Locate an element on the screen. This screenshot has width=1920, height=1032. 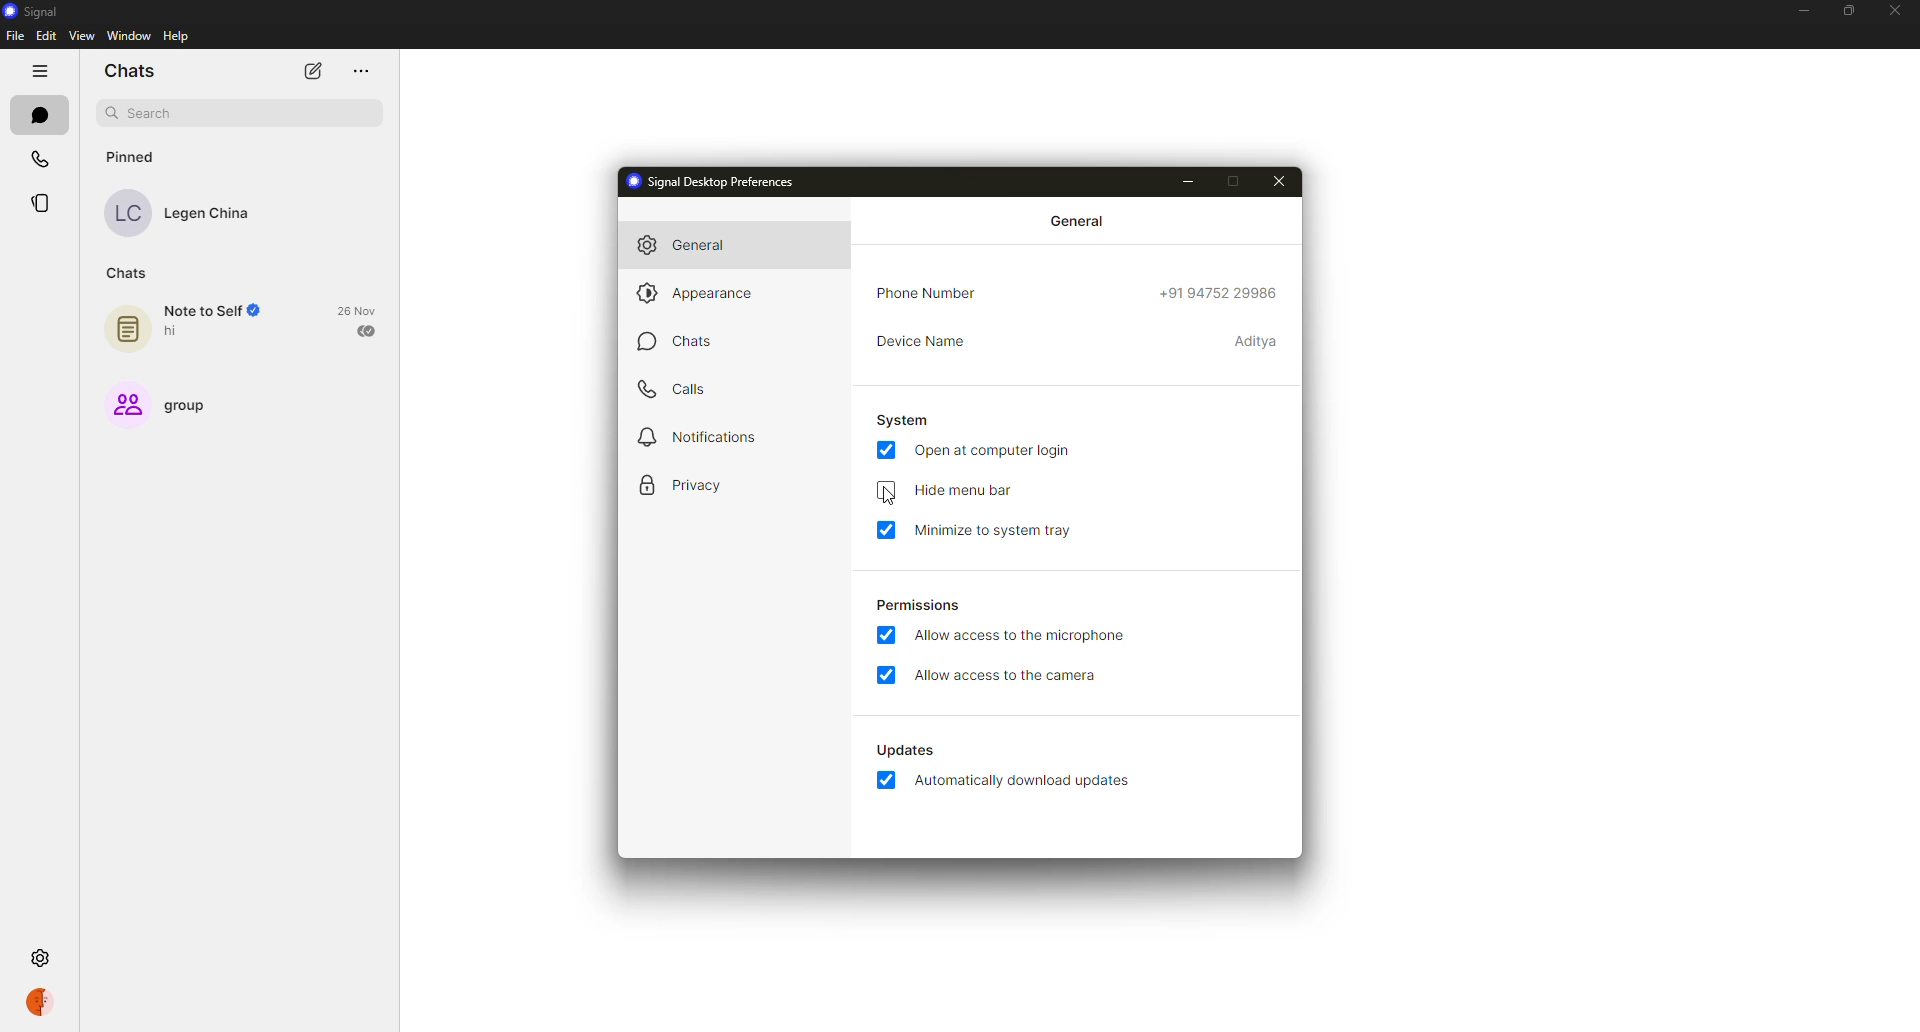
updates is located at coordinates (904, 748).